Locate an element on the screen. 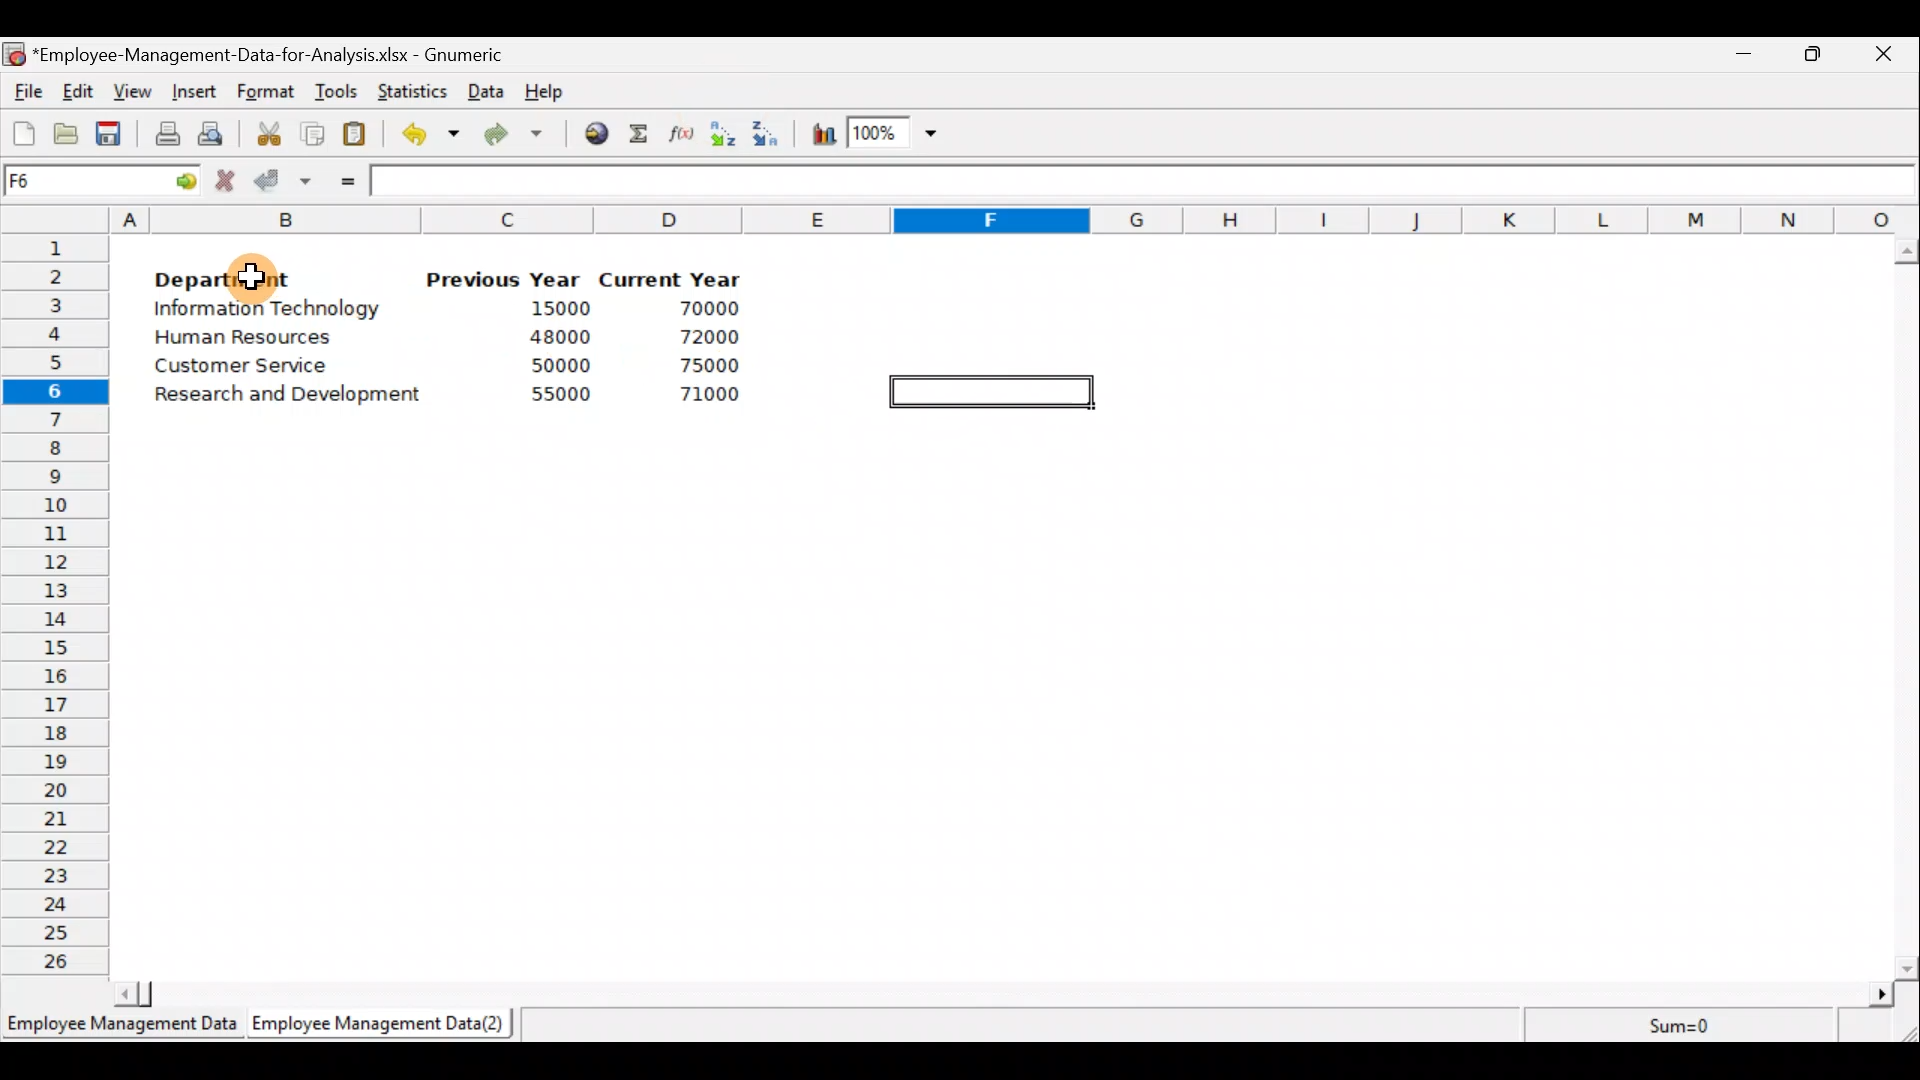 The width and height of the screenshot is (1920, 1080). Statistics is located at coordinates (408, 89).